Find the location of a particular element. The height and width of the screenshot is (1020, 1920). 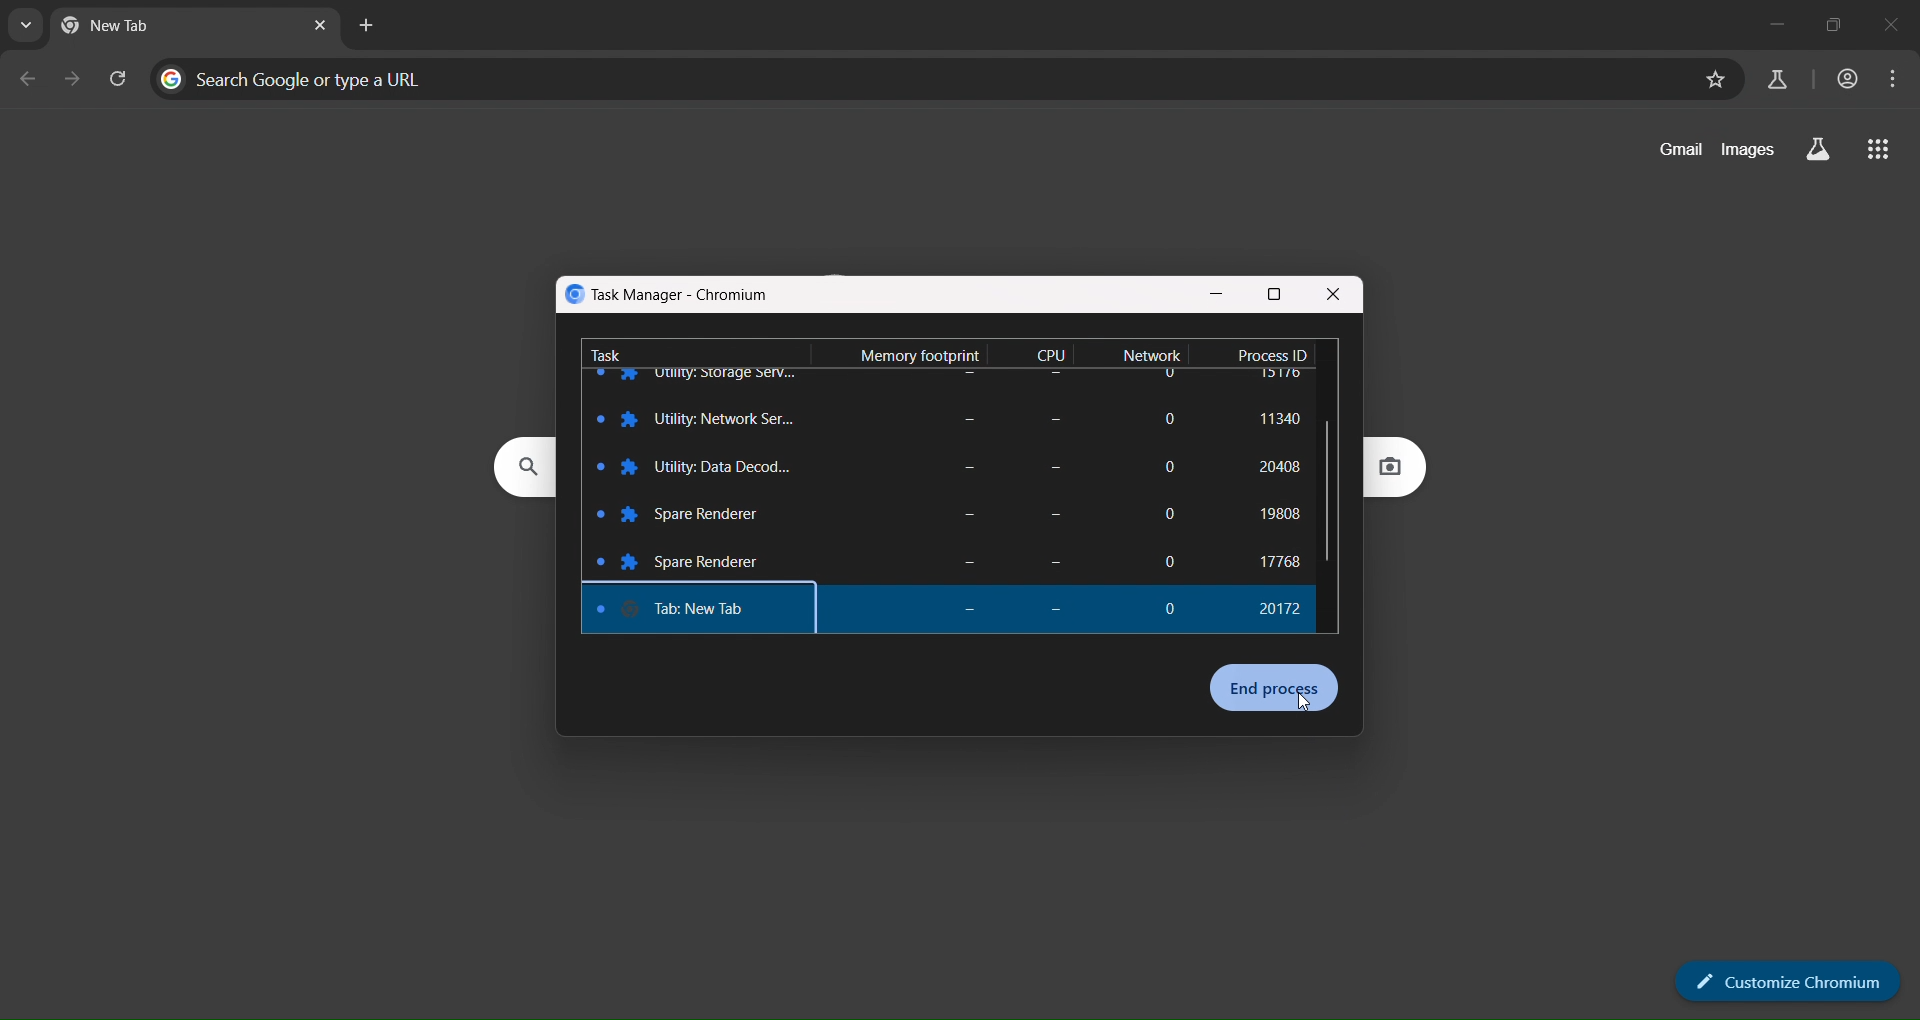

Spare Renderer is located at coordinates (715, 611).